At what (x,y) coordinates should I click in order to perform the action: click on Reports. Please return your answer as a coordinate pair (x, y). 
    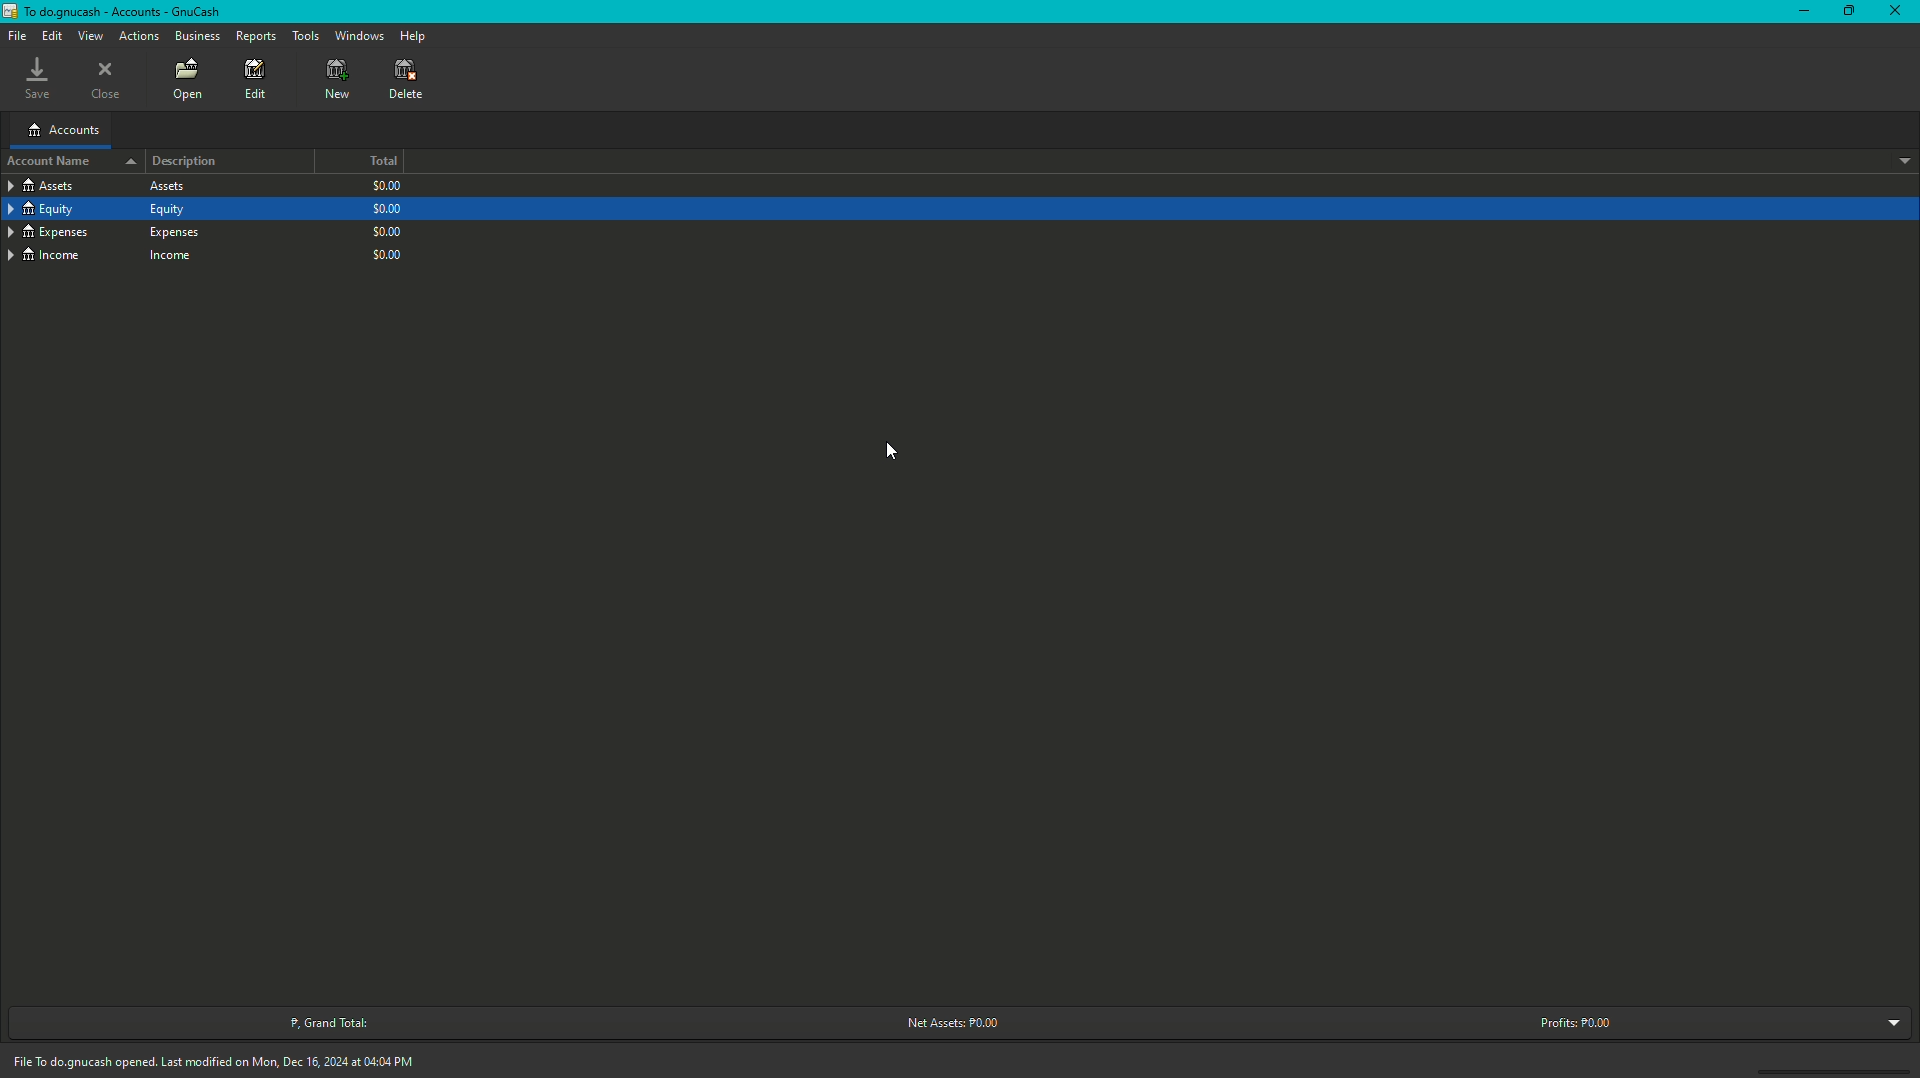
    Looking at the image, I should click on (259, 36).